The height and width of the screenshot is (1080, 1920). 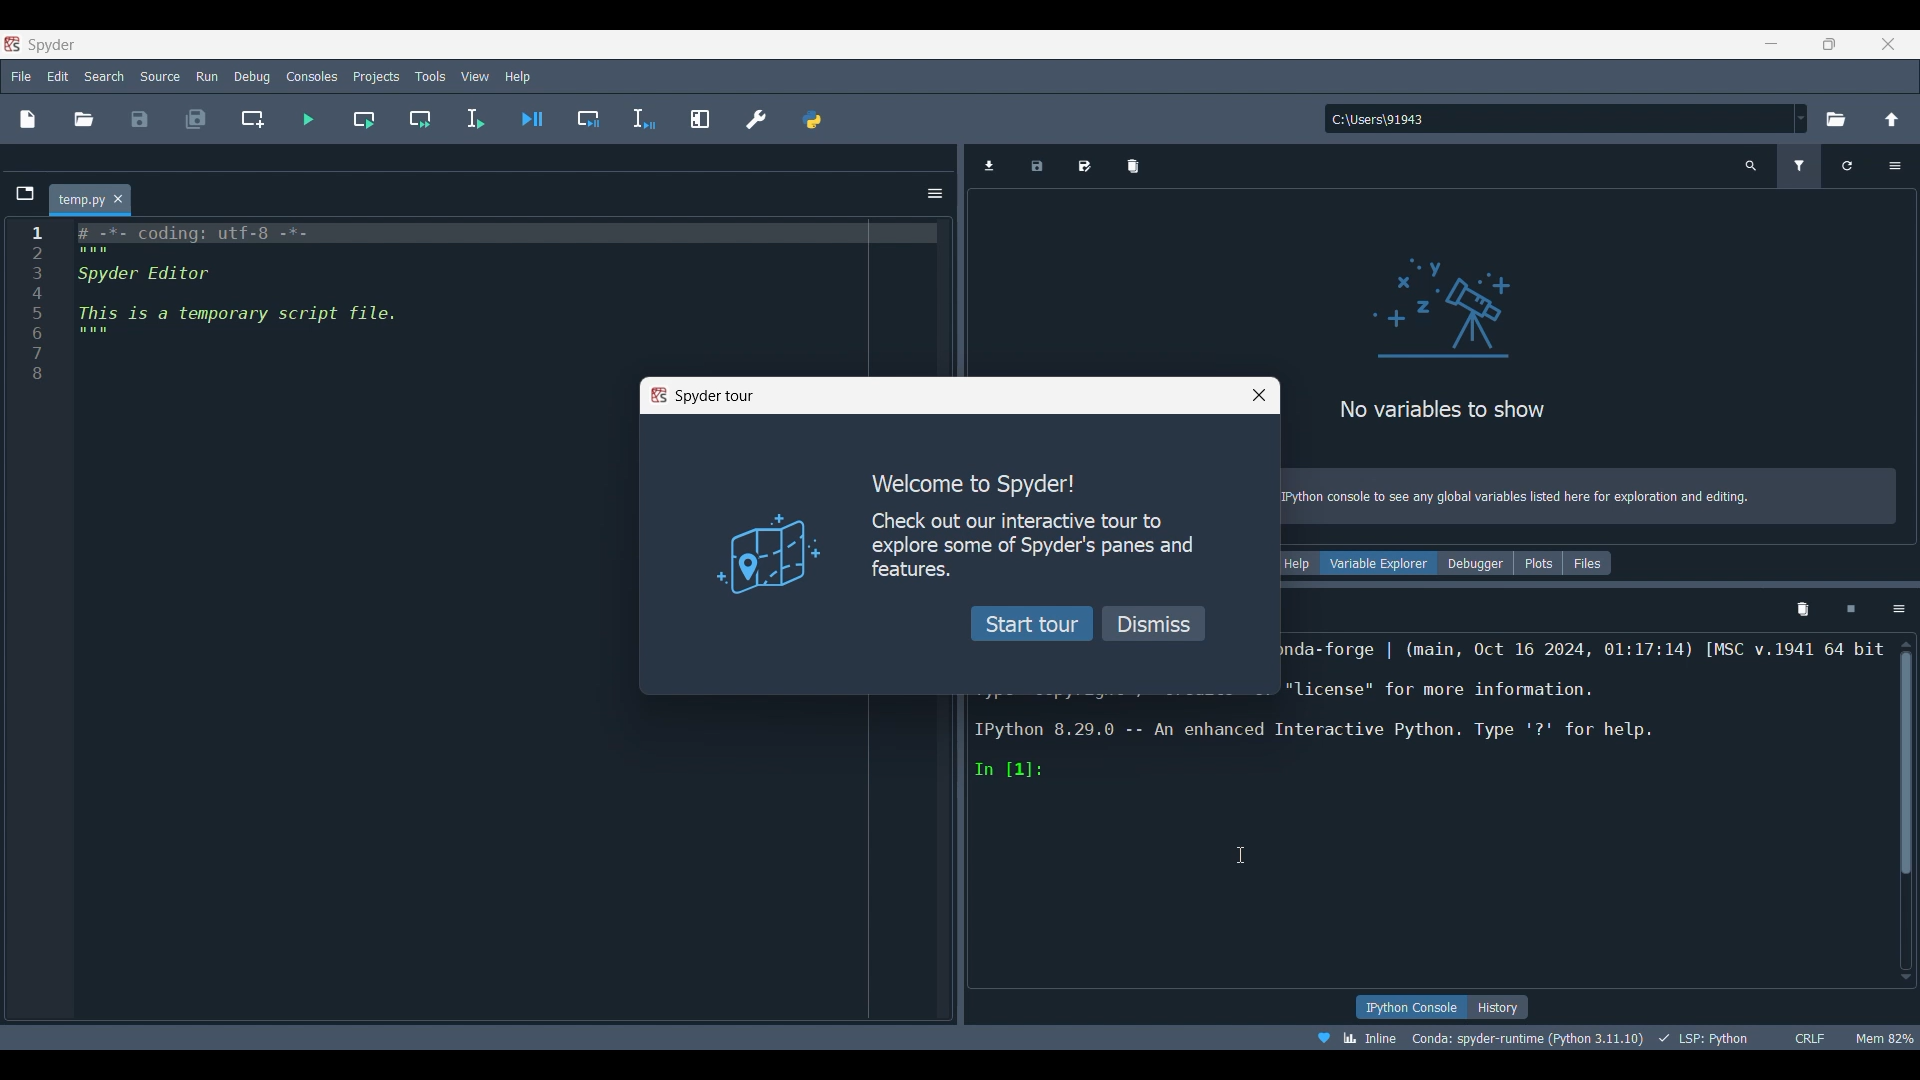 I want to click on Projects menu, so click(x=377, y=77).